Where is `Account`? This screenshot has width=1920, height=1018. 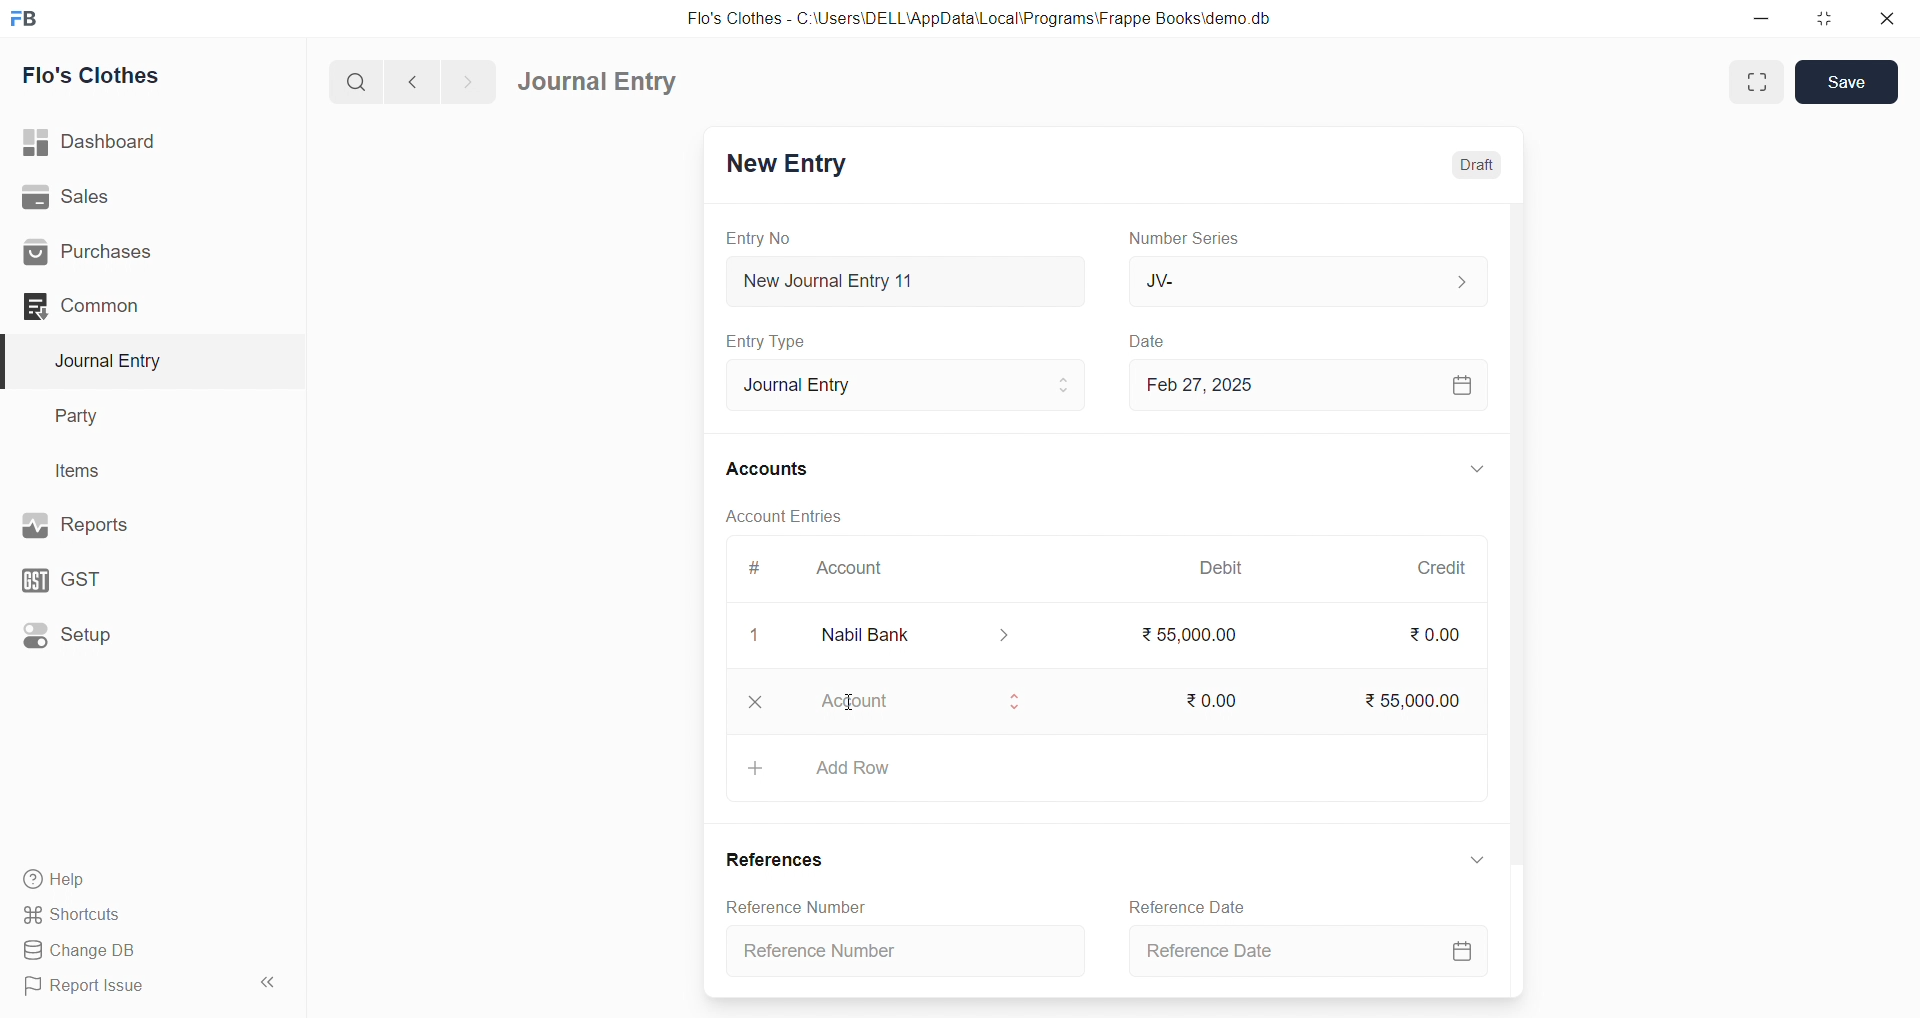 Account is located at coordinates (919, 705).